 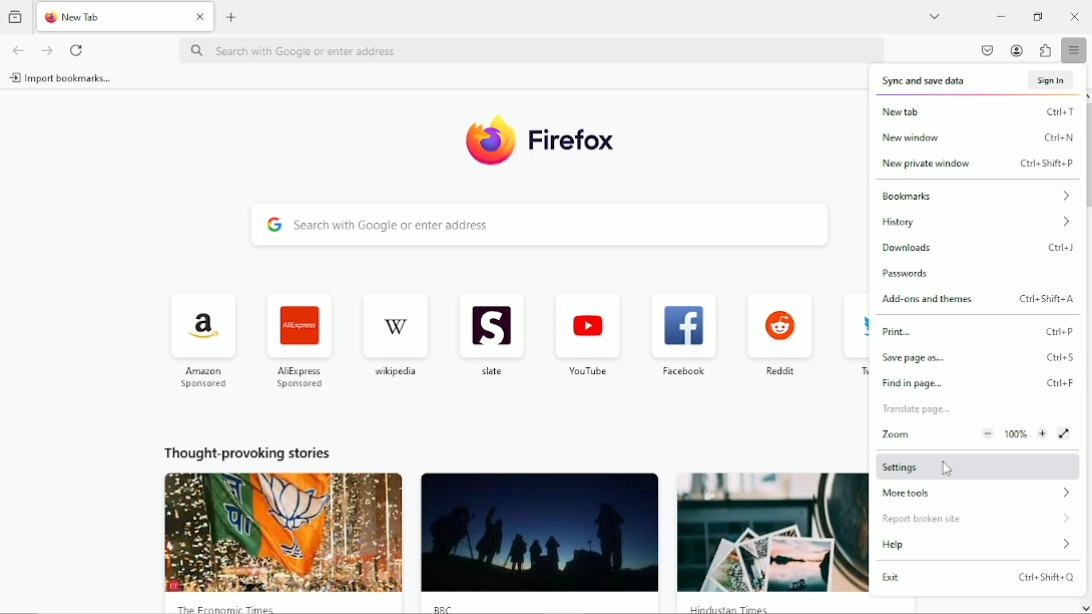 What do you see at coordinates (589, 370) in the screenshot?
I see `youtube` at bounding box center [589, 370].